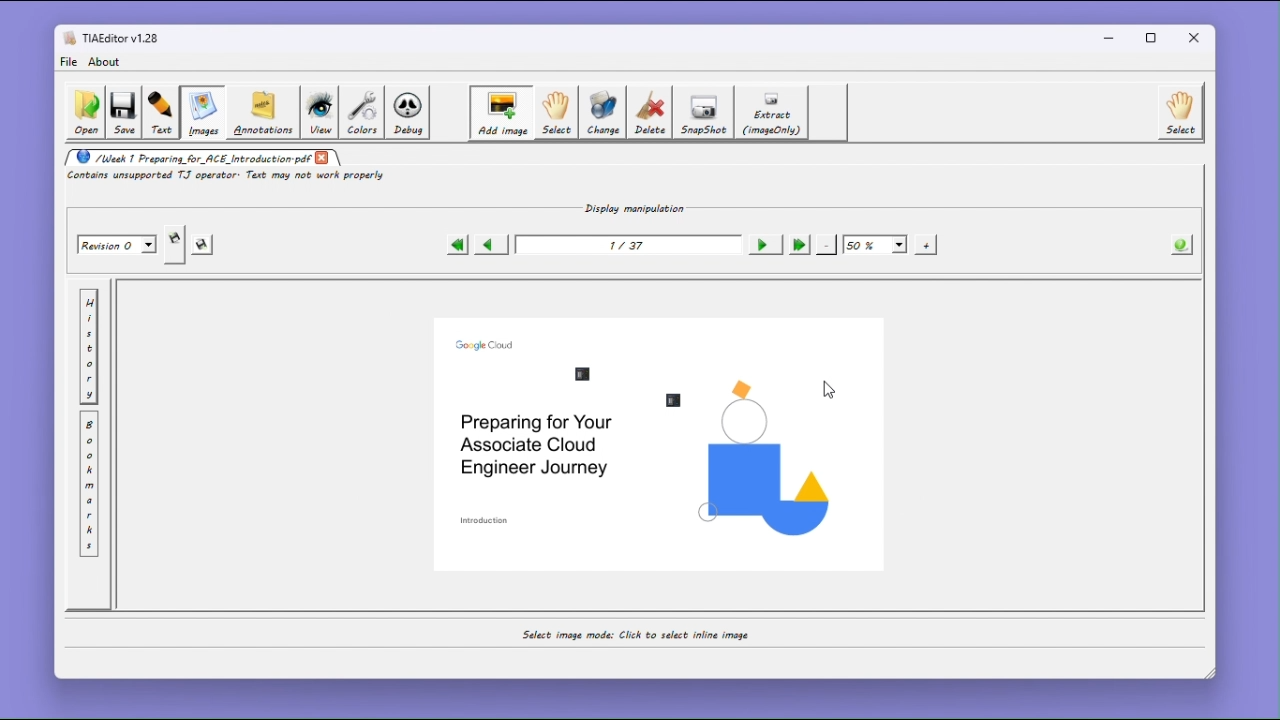  I want to click on Debug, so click(410, 113).